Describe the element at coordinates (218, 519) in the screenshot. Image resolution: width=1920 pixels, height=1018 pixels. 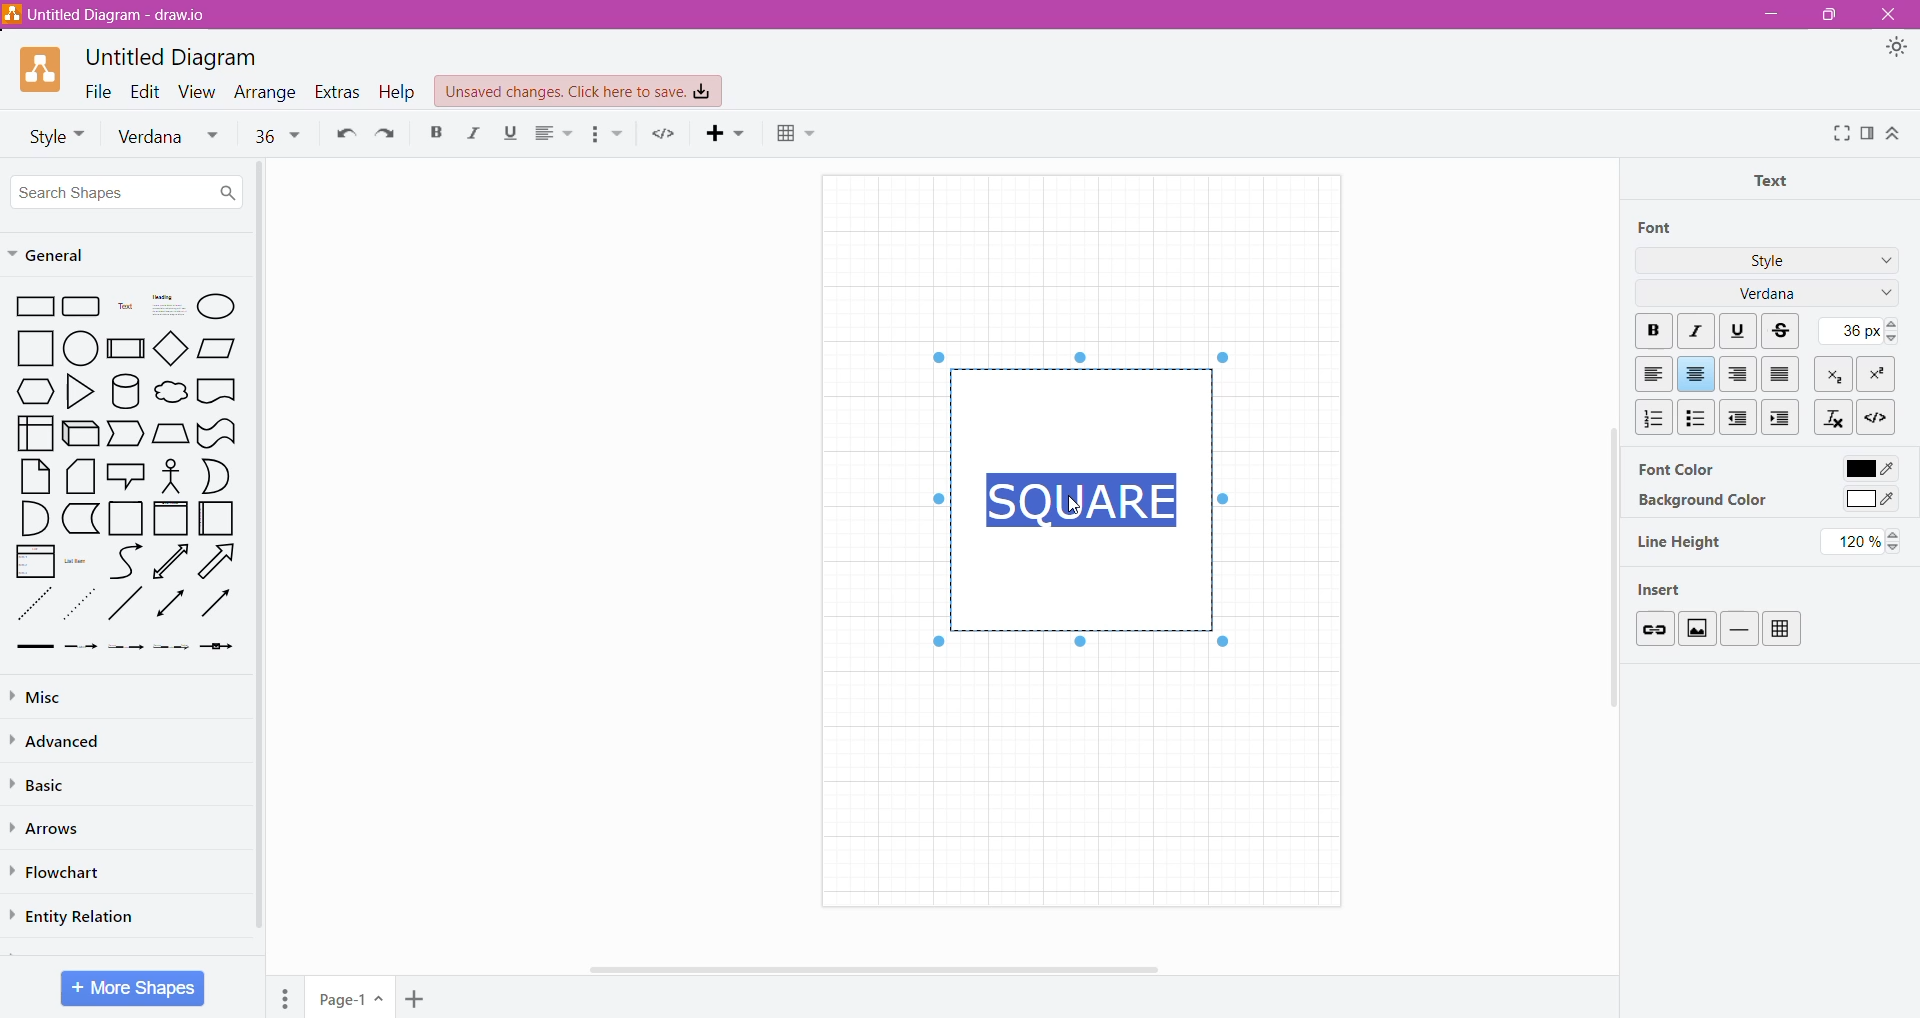
I see `Folded Paper ` at that location.